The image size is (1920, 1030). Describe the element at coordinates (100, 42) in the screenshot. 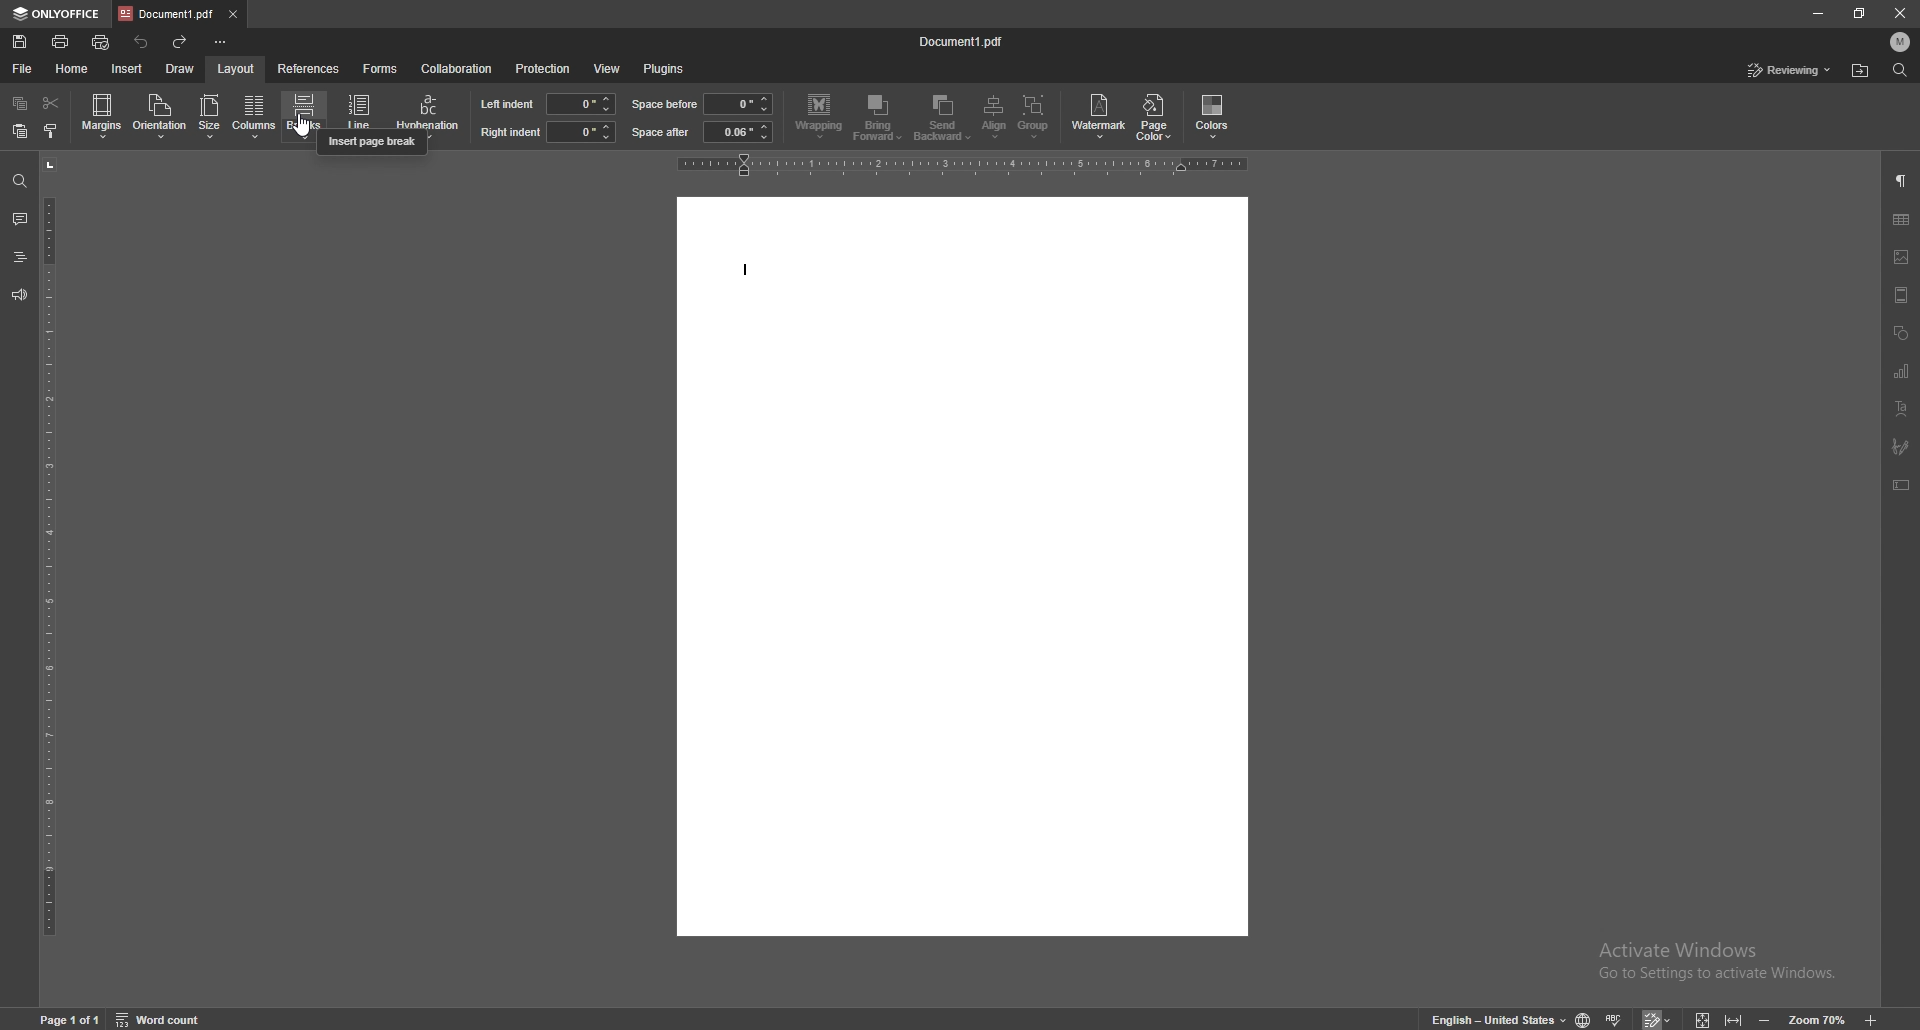

I see `quick print` at that location.